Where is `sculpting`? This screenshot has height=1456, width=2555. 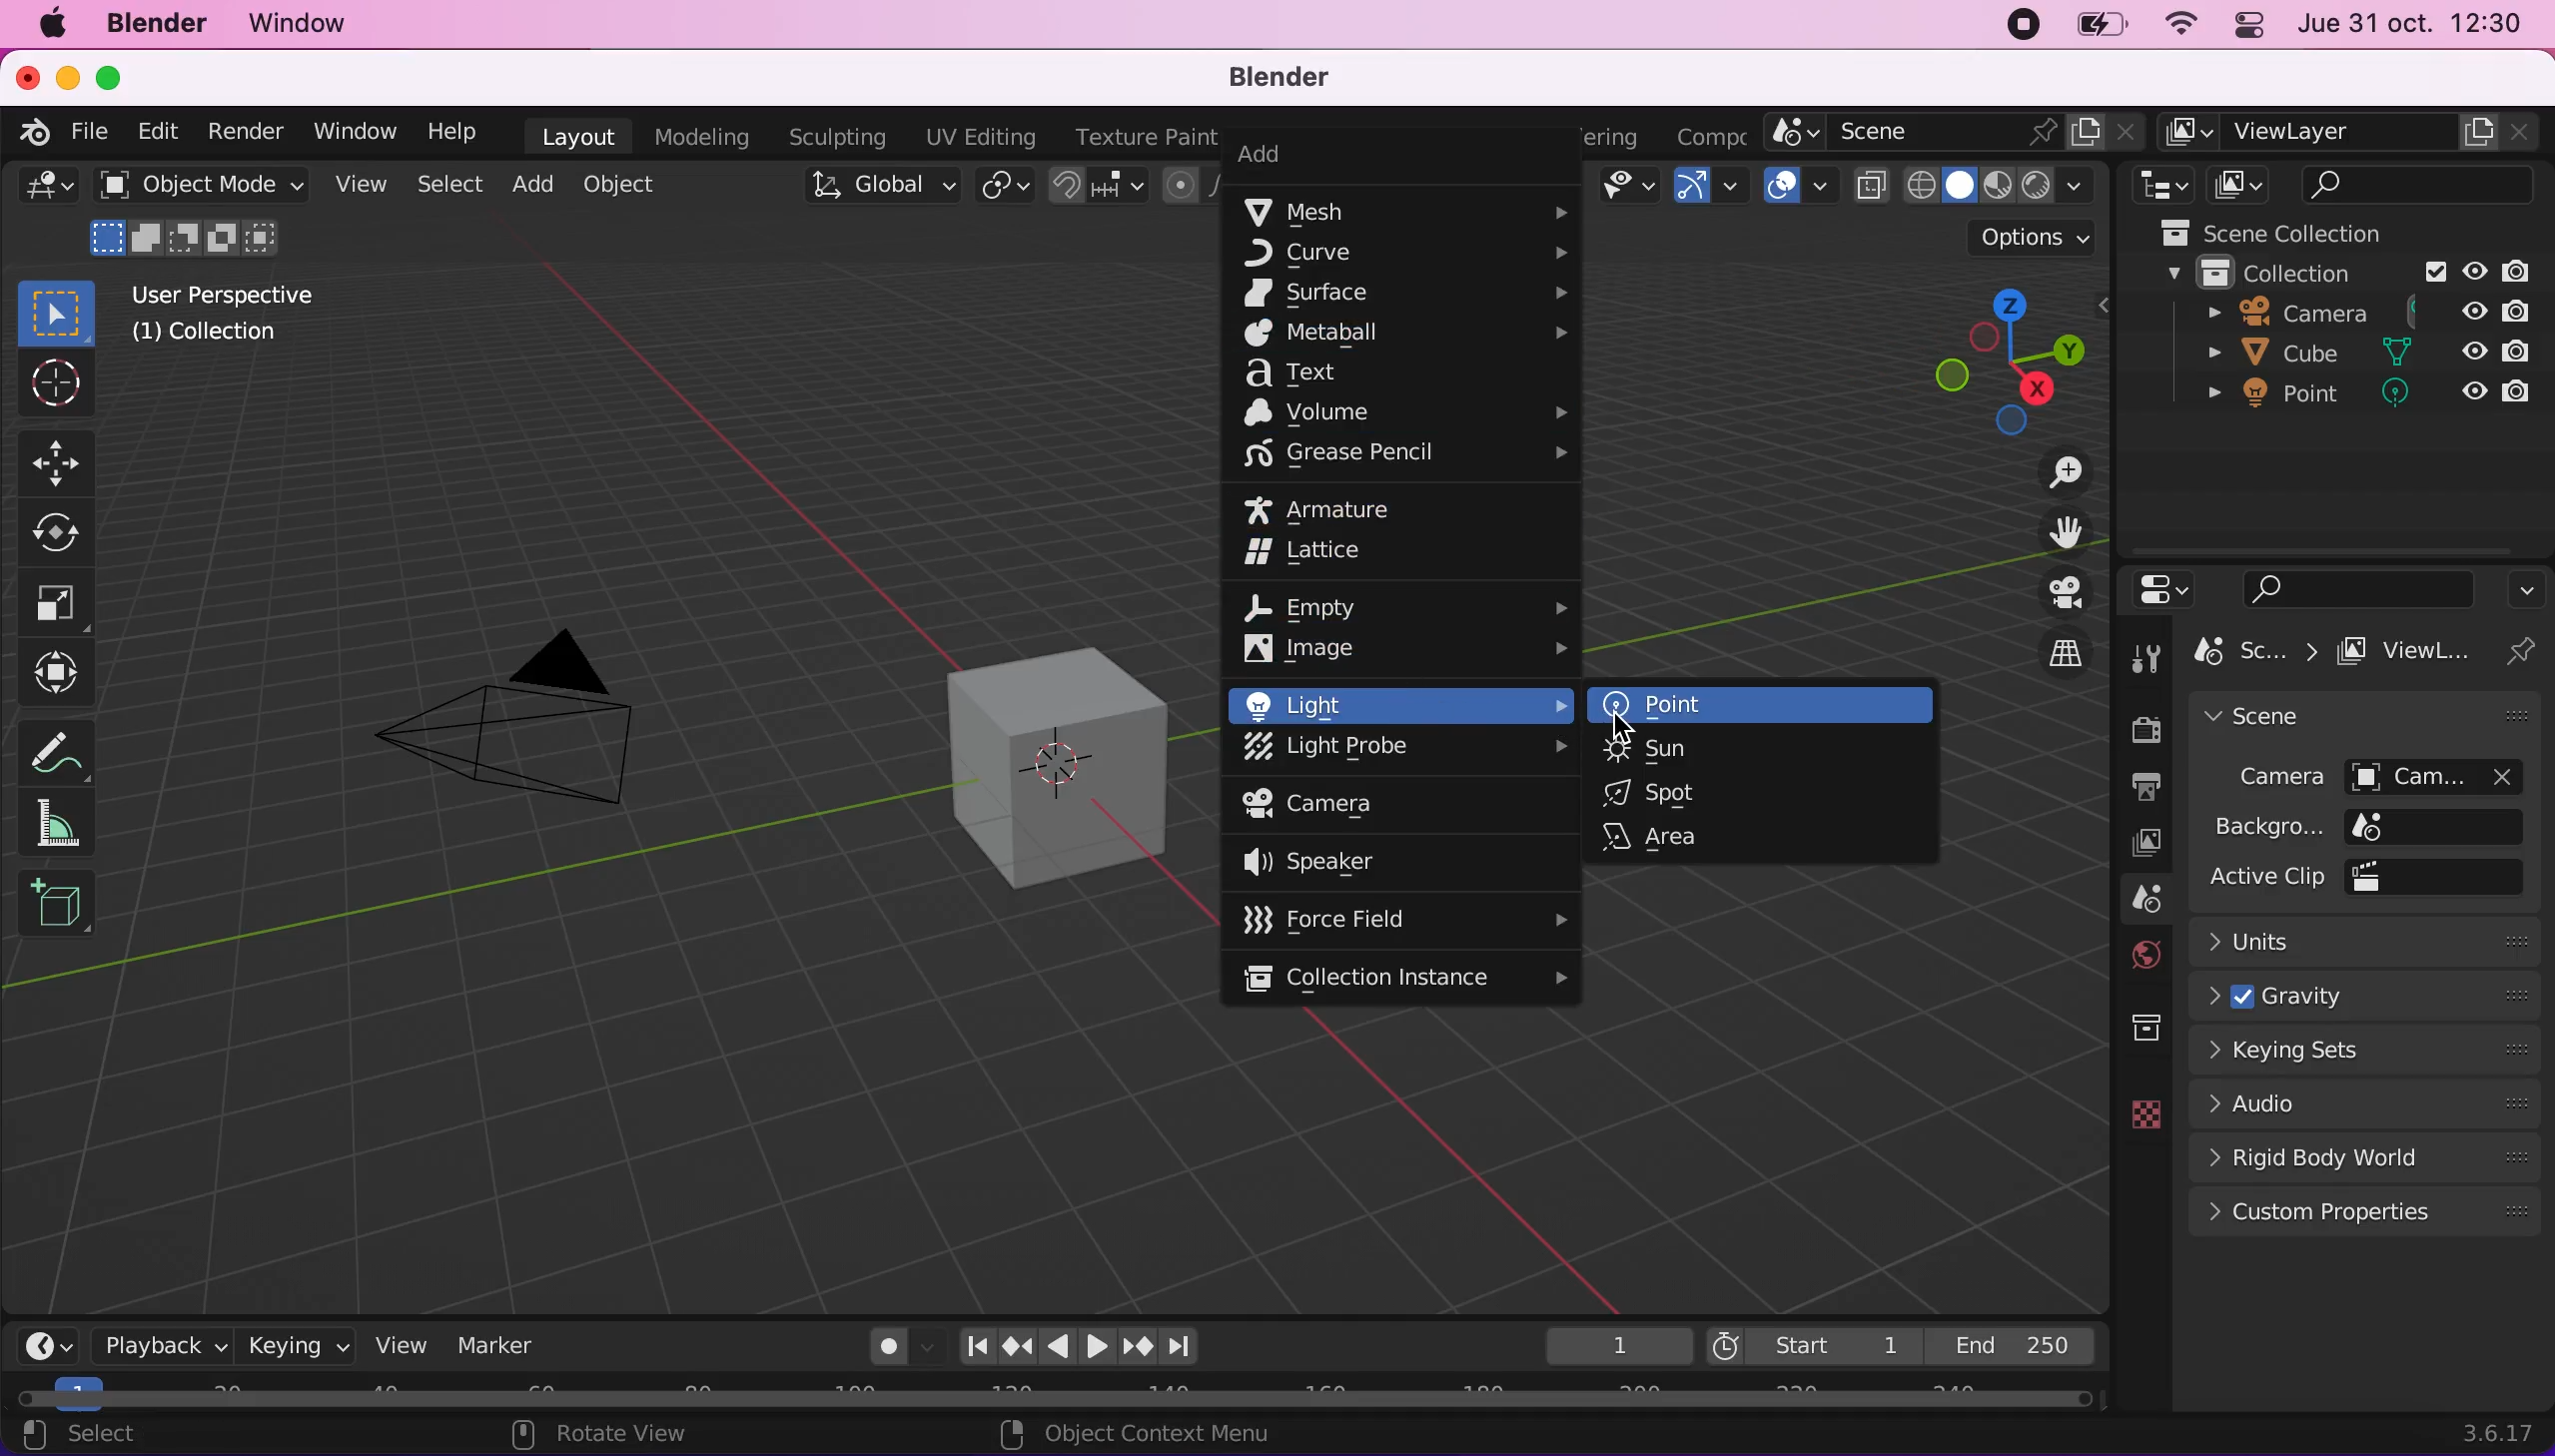
sculpting is located at coordinates (840, 138).